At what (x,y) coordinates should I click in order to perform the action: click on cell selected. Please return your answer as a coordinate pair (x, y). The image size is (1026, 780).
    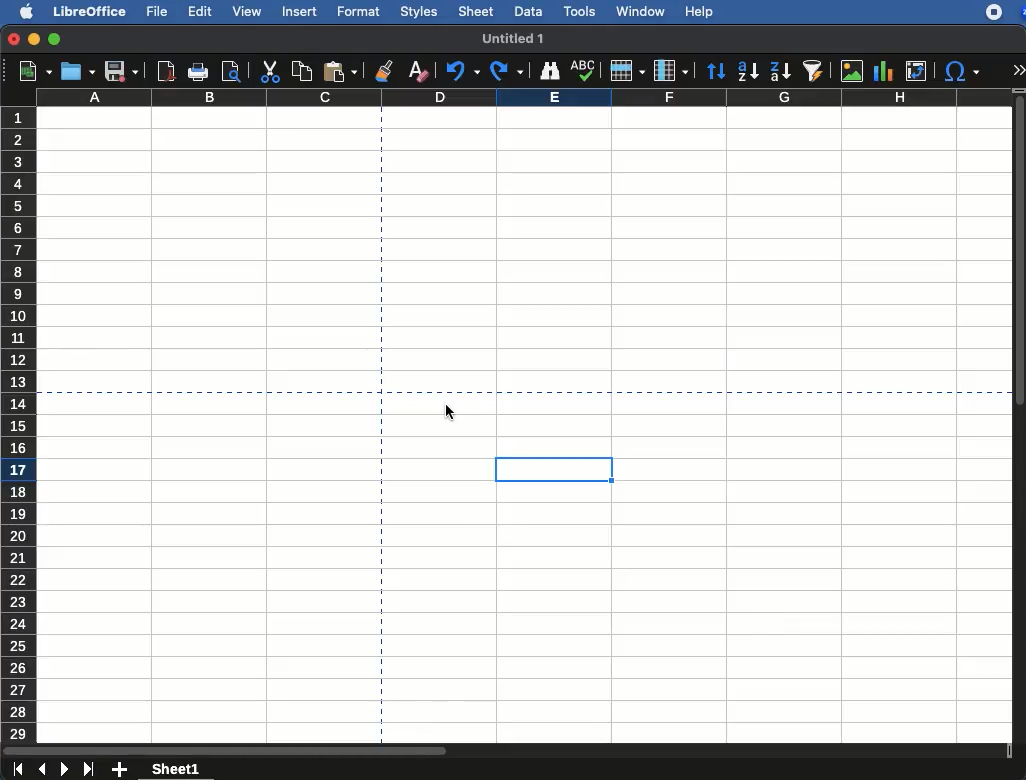
    Looking at the image, I should click on (555, 469).